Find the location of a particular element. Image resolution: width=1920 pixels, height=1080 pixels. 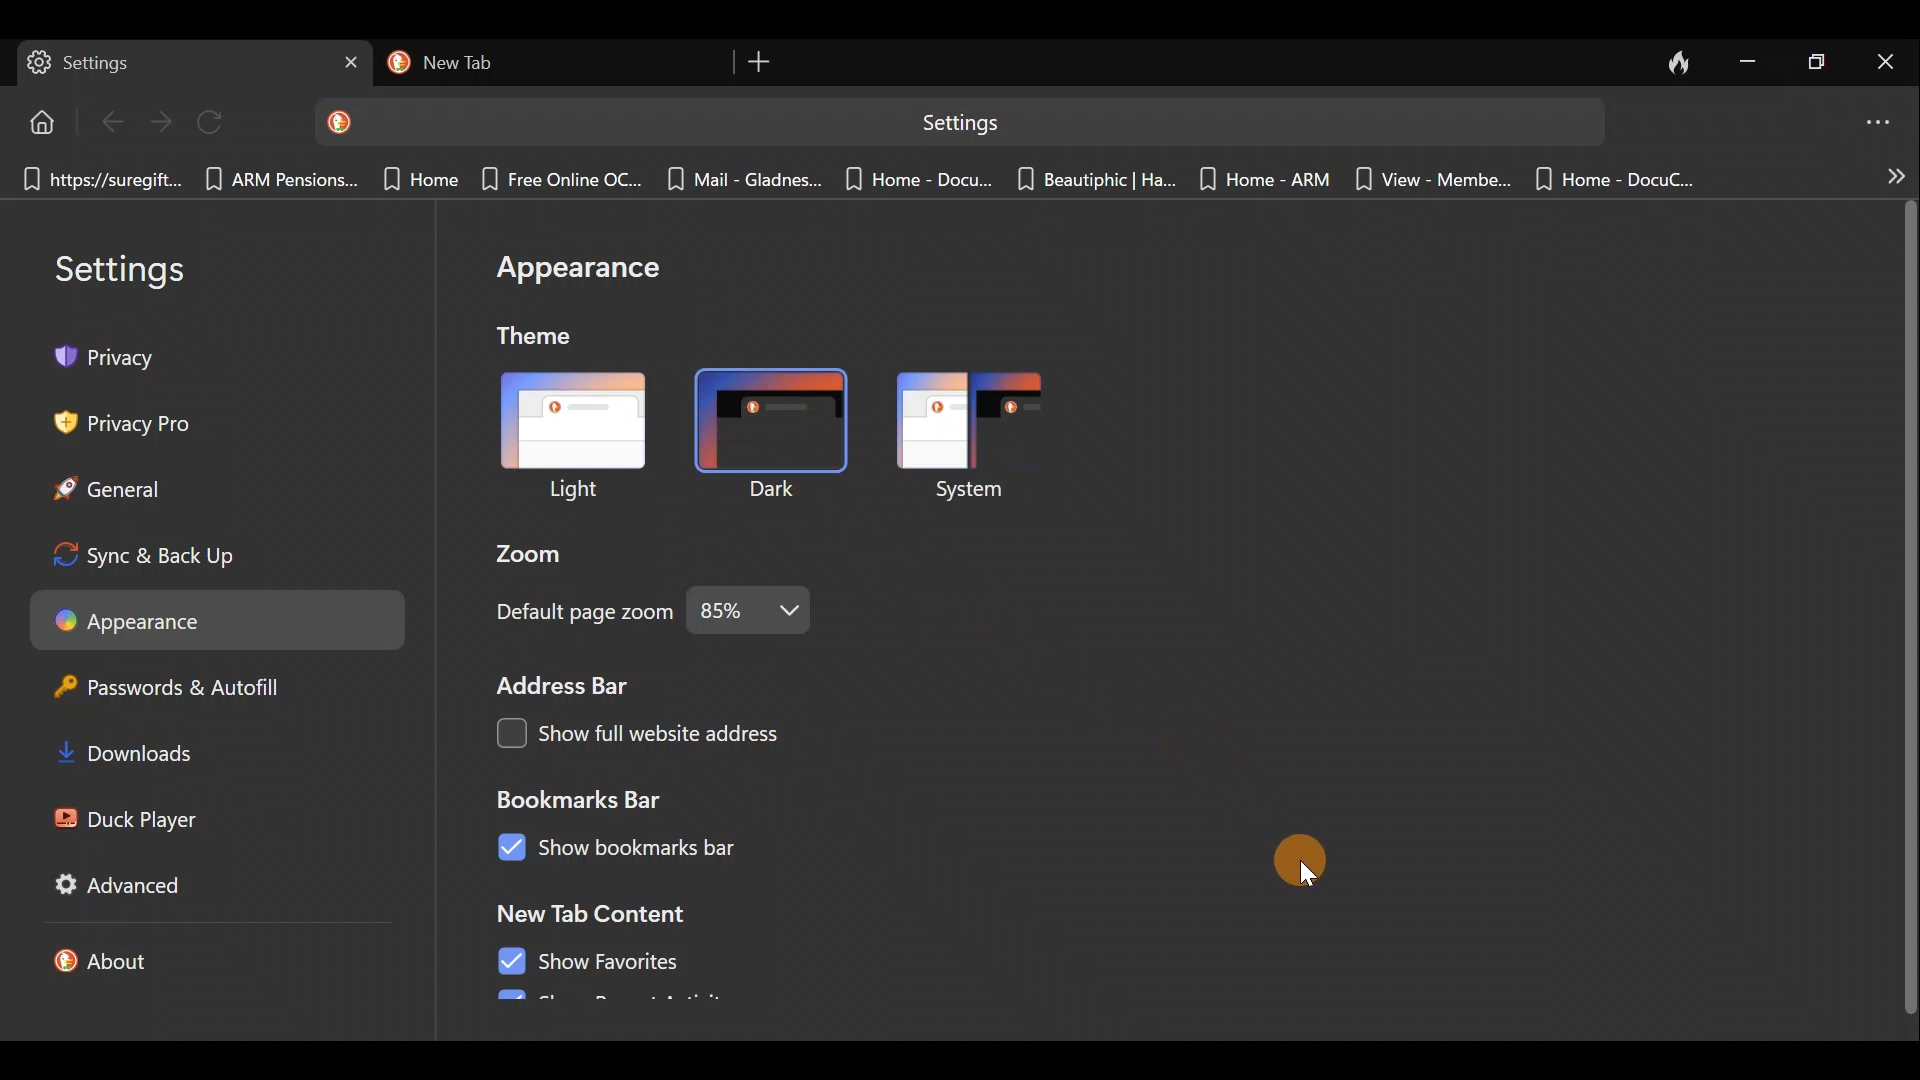

Advanced is located at coordinates (112, 884).